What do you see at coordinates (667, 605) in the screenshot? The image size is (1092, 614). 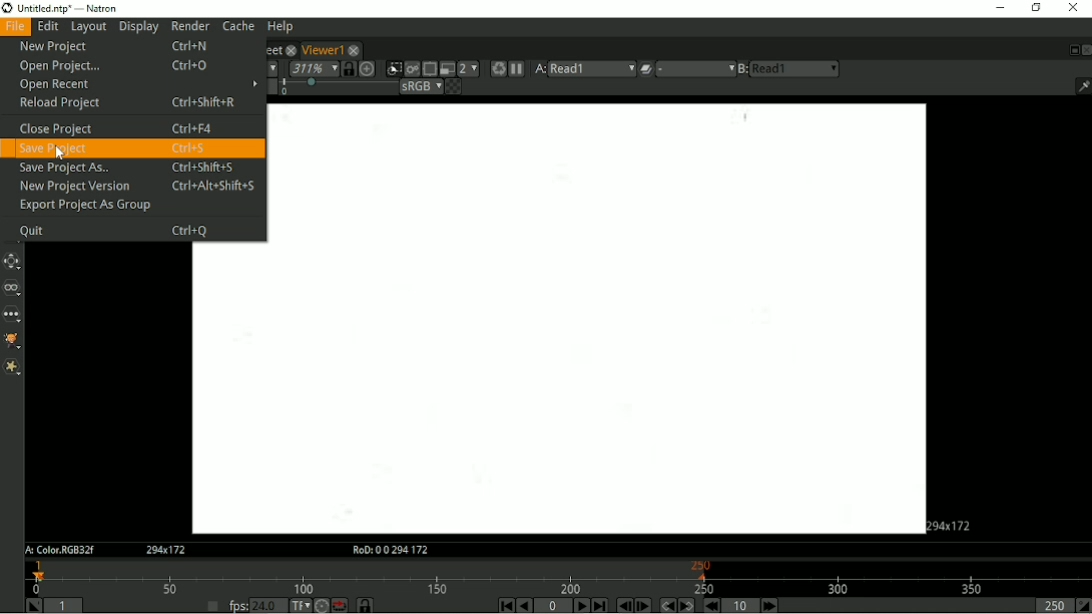 I see `Previous keyframe` at bounding box center [667, 605].